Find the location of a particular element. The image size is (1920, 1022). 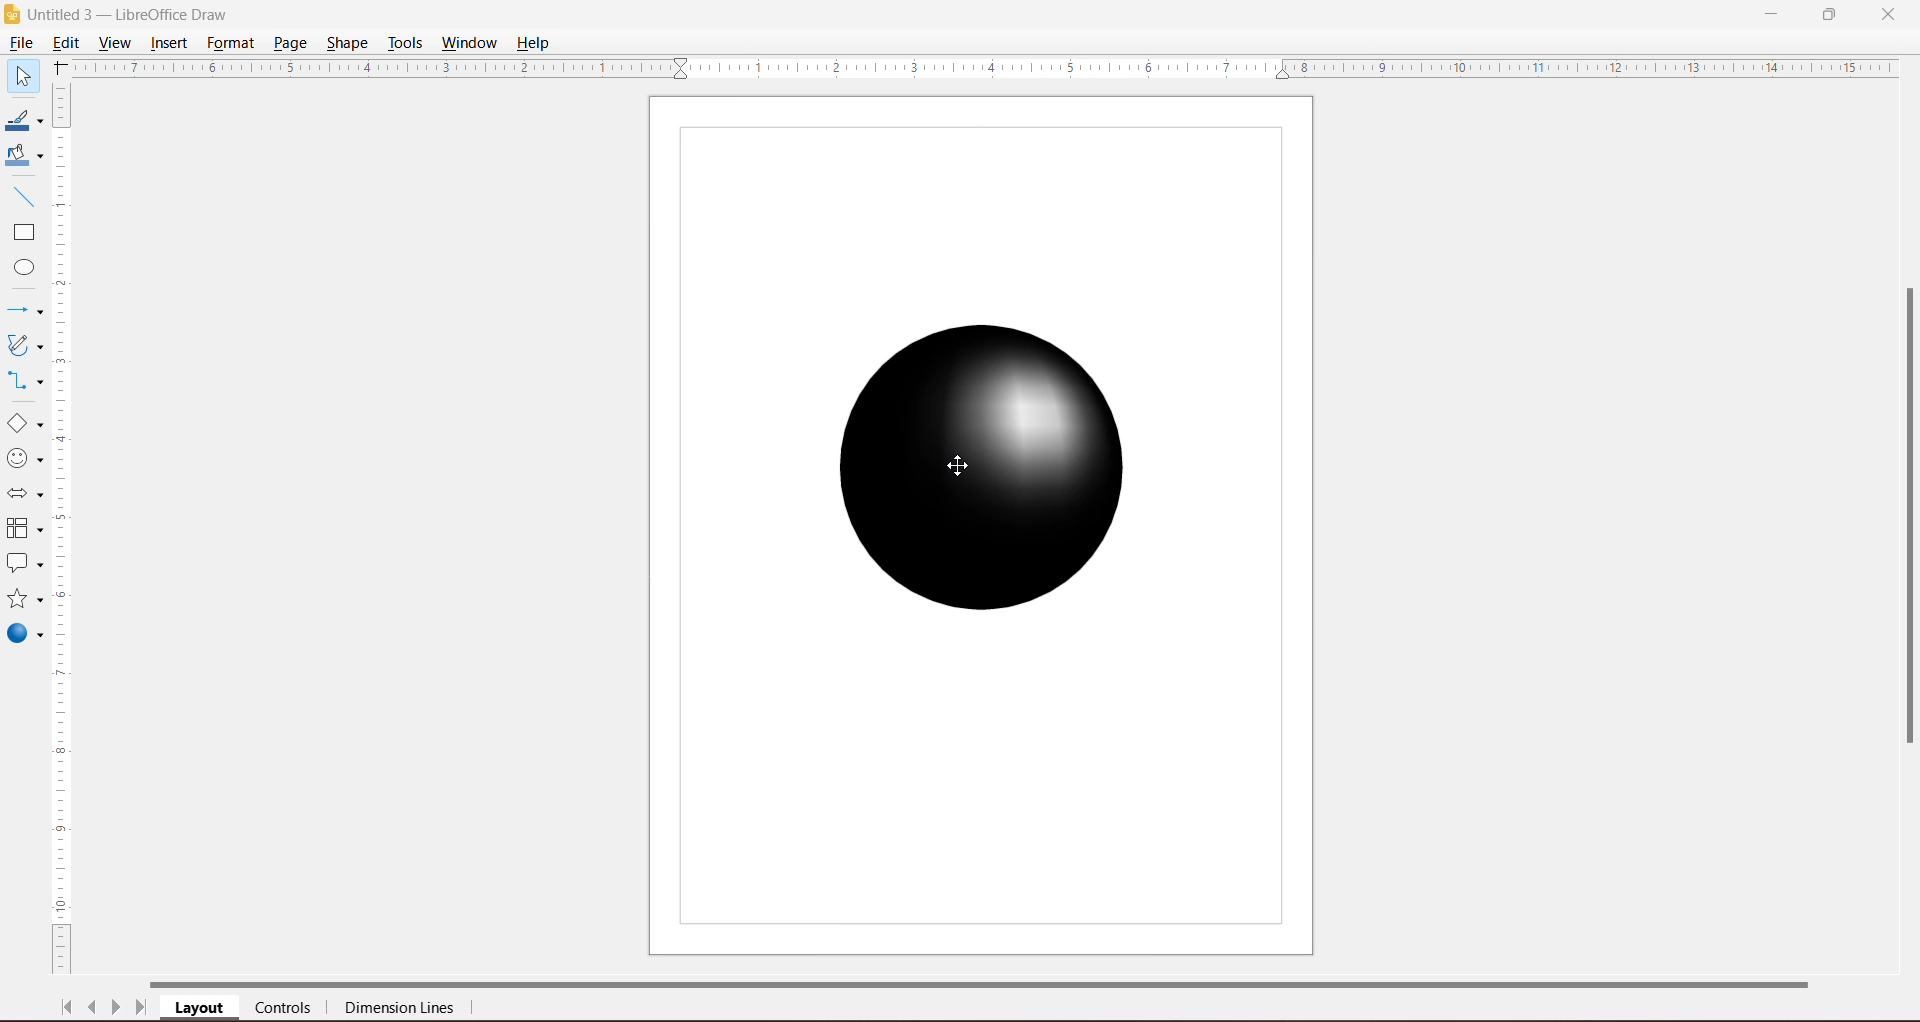

Shape is located at coordinates (349, 41).